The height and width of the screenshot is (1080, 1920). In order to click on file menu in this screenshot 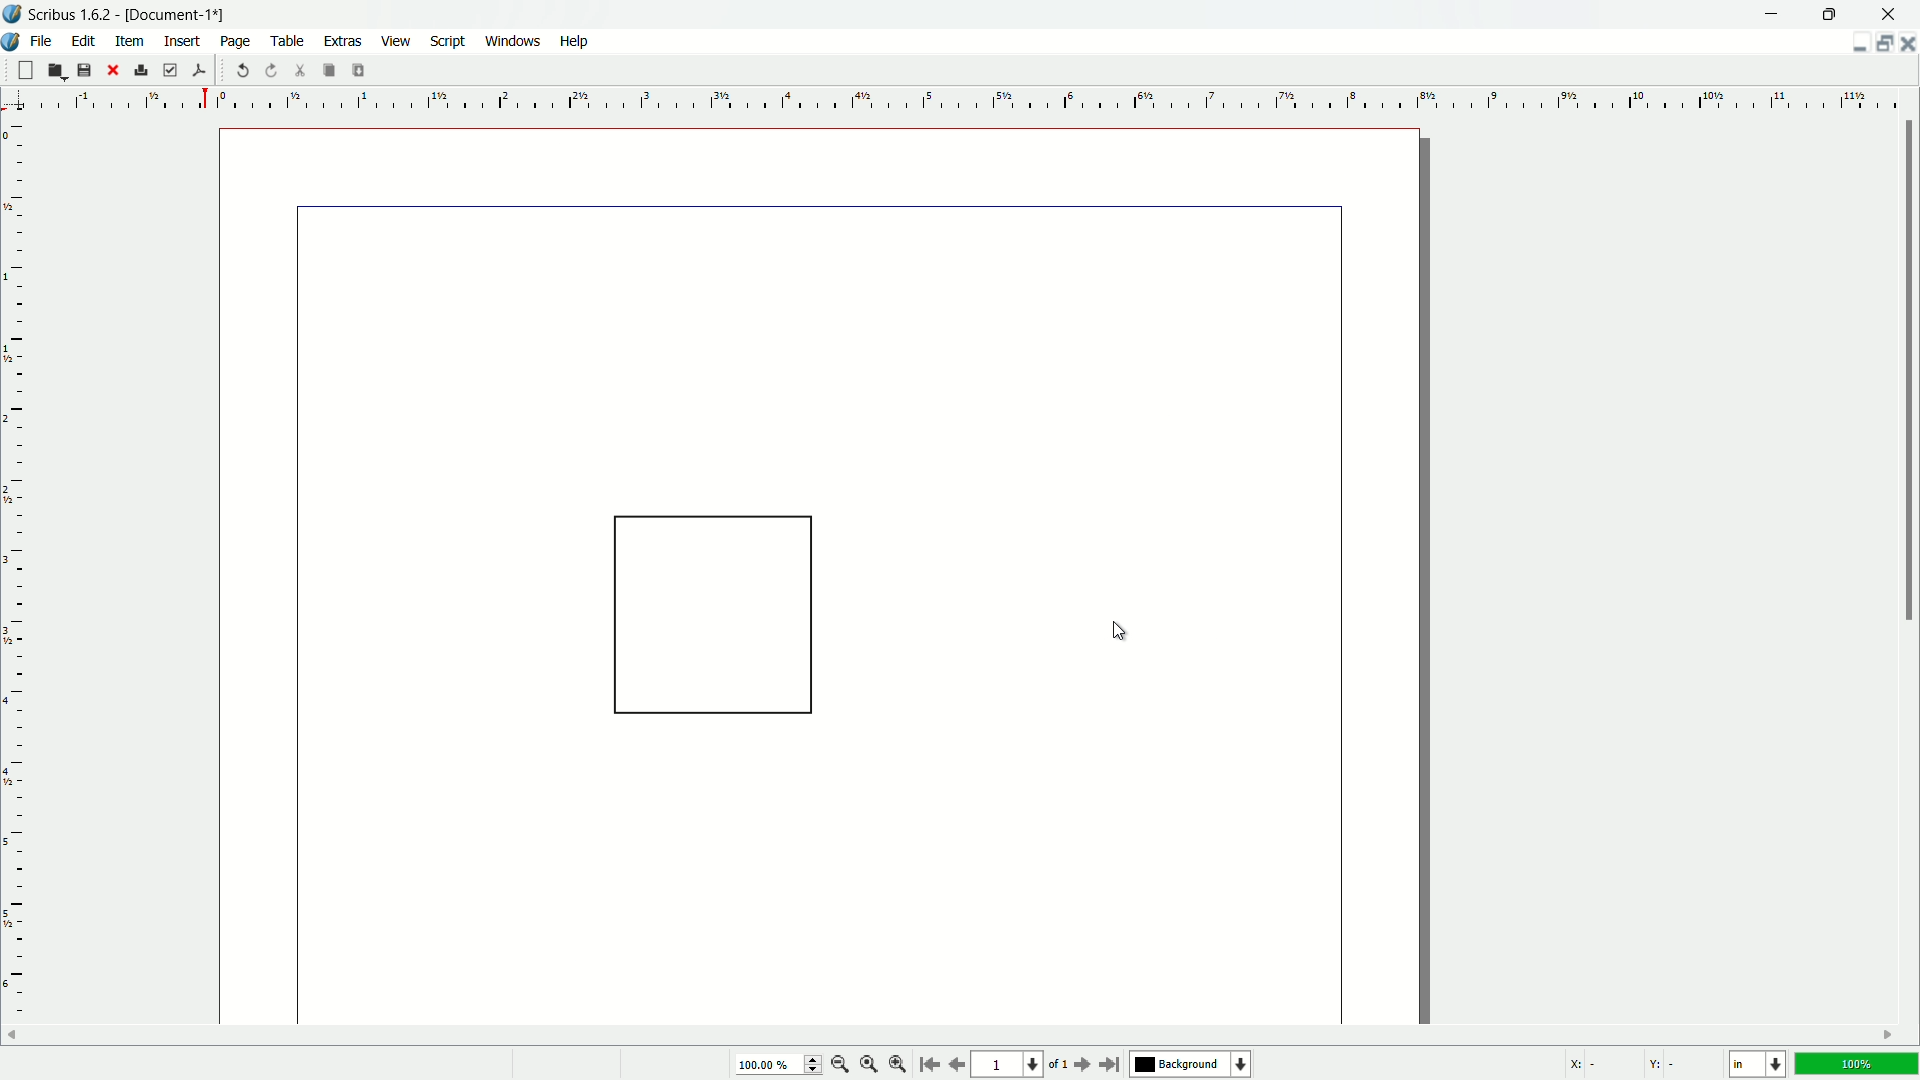, I will do `click(44, 42)`.